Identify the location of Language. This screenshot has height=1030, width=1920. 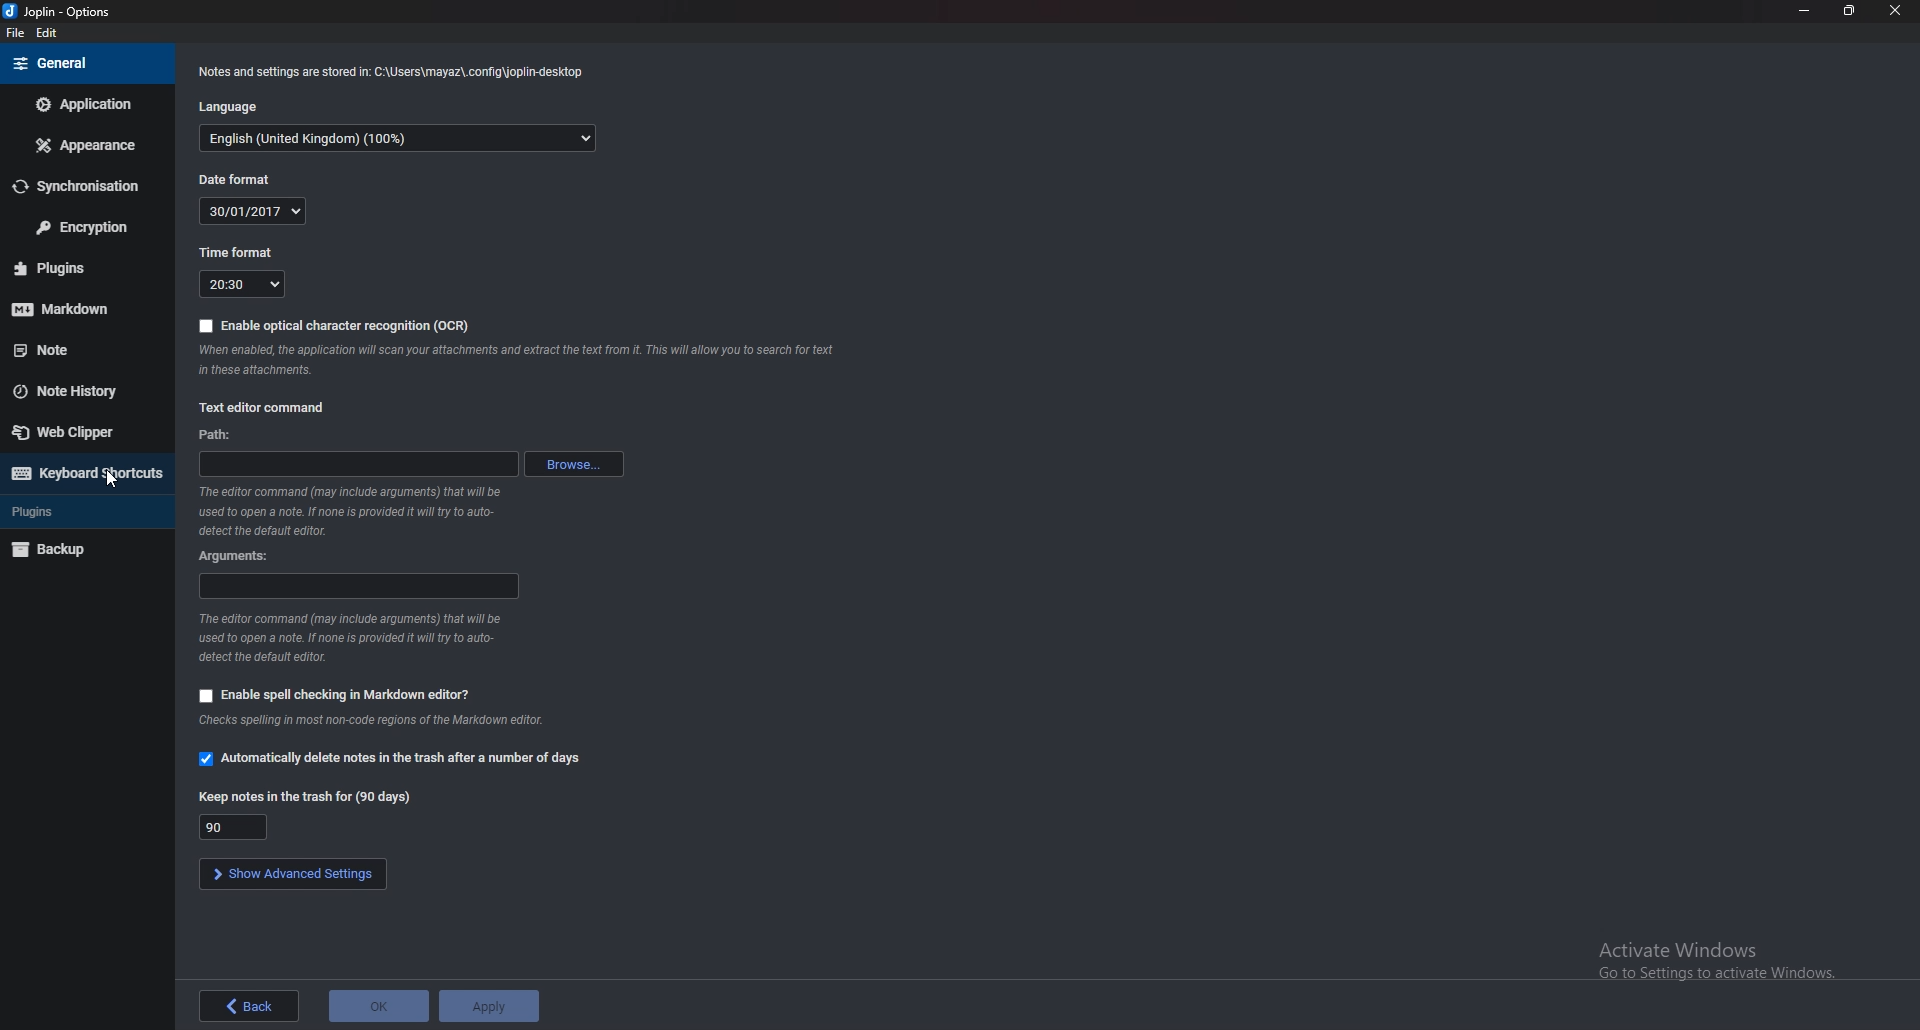
(400, 140).